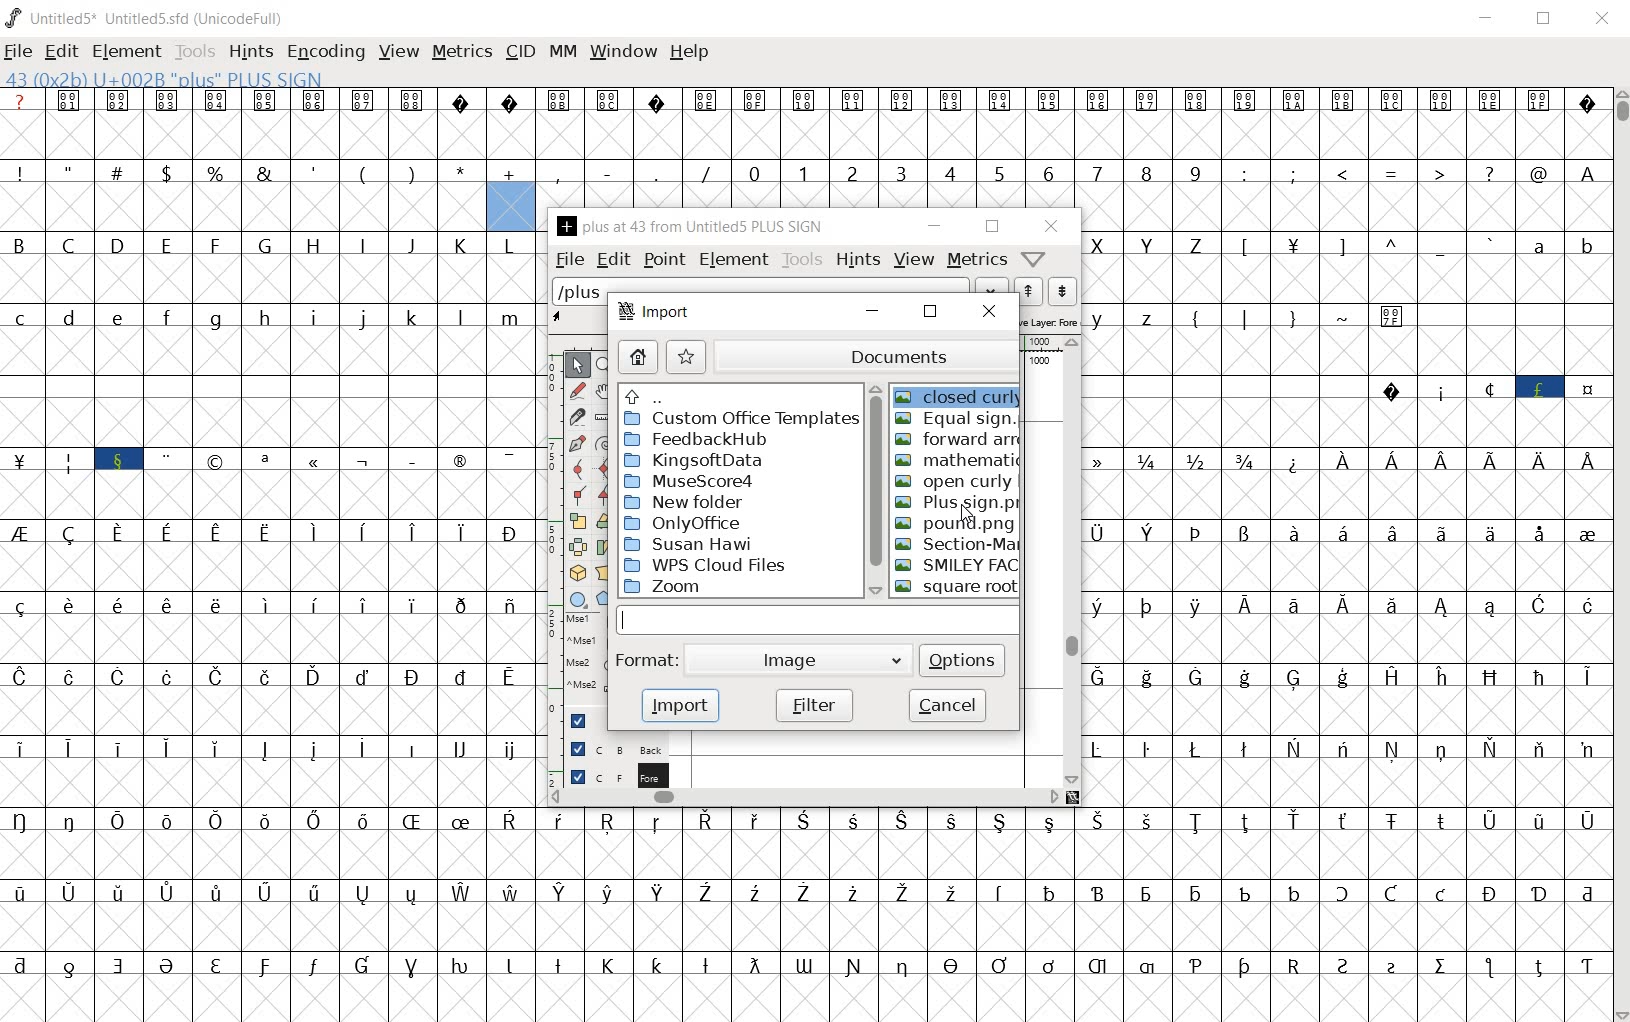  Describe the element at coordinates (602, 494) in the screenshot. I see `Add a corner point` at that location.